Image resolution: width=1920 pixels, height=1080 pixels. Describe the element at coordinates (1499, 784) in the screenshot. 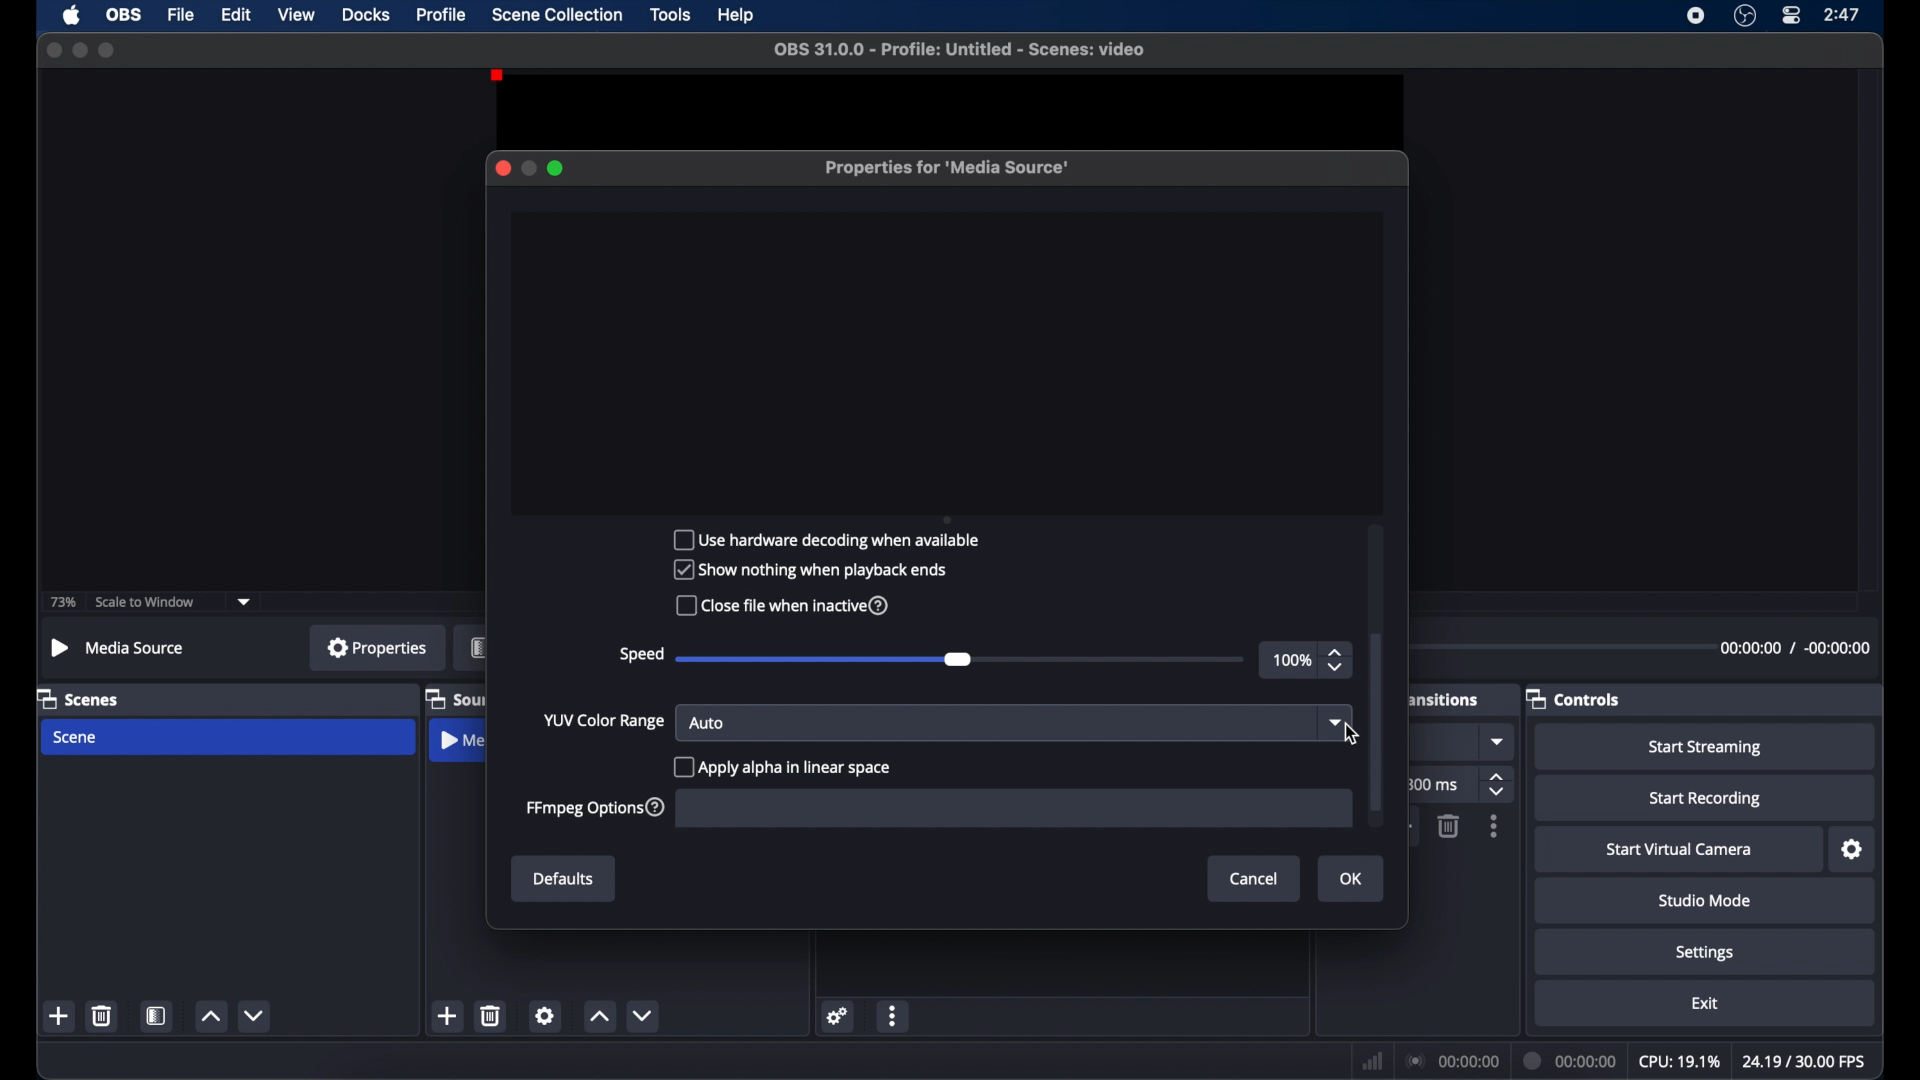

I see `stepper buttons` at that location.